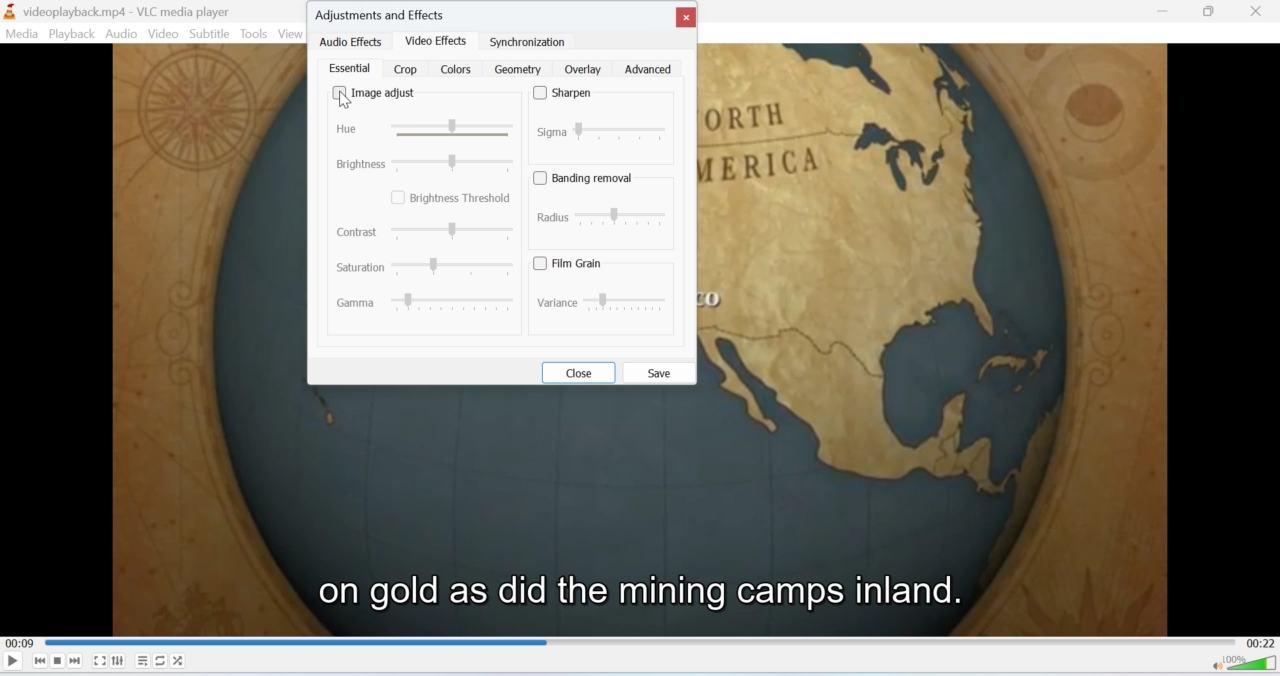 This screenshot has height=676, width=1280. I want to click on close, so click(578, 371).